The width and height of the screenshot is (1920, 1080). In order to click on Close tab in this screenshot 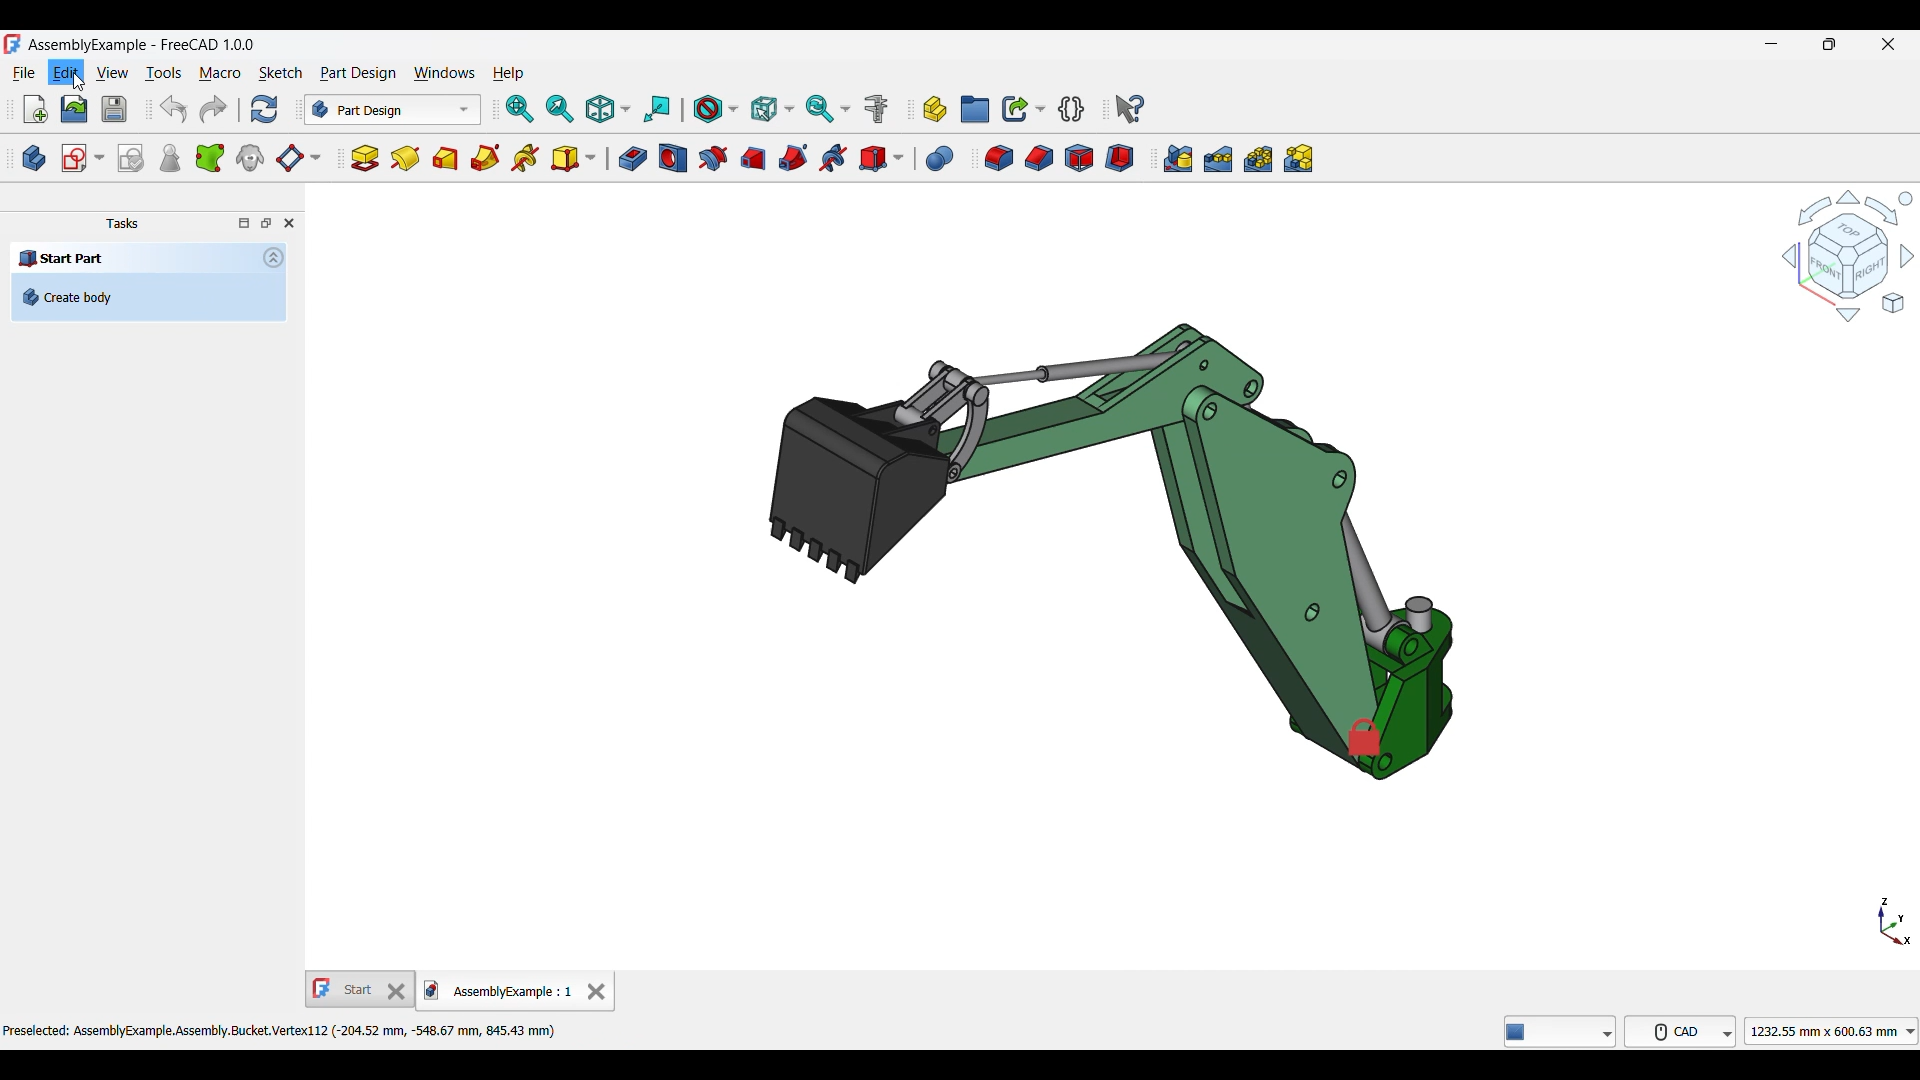, I will do `click(596, 991)`.